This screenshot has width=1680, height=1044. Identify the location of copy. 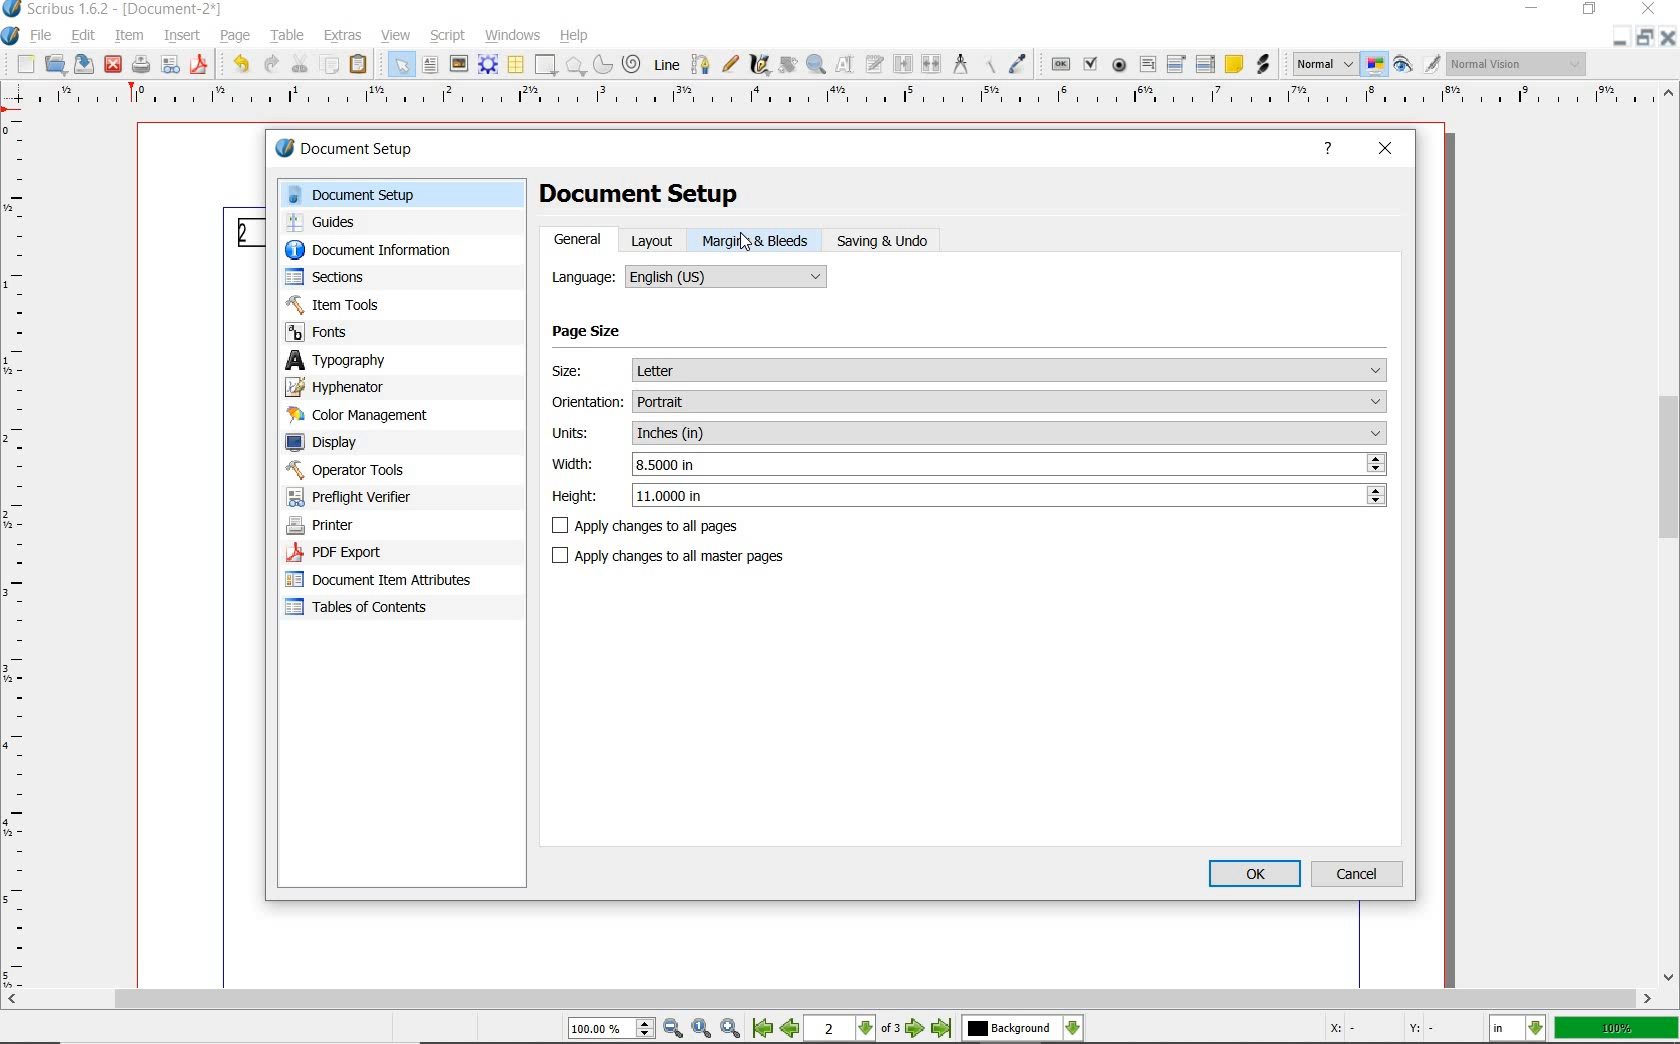
(330, 66).